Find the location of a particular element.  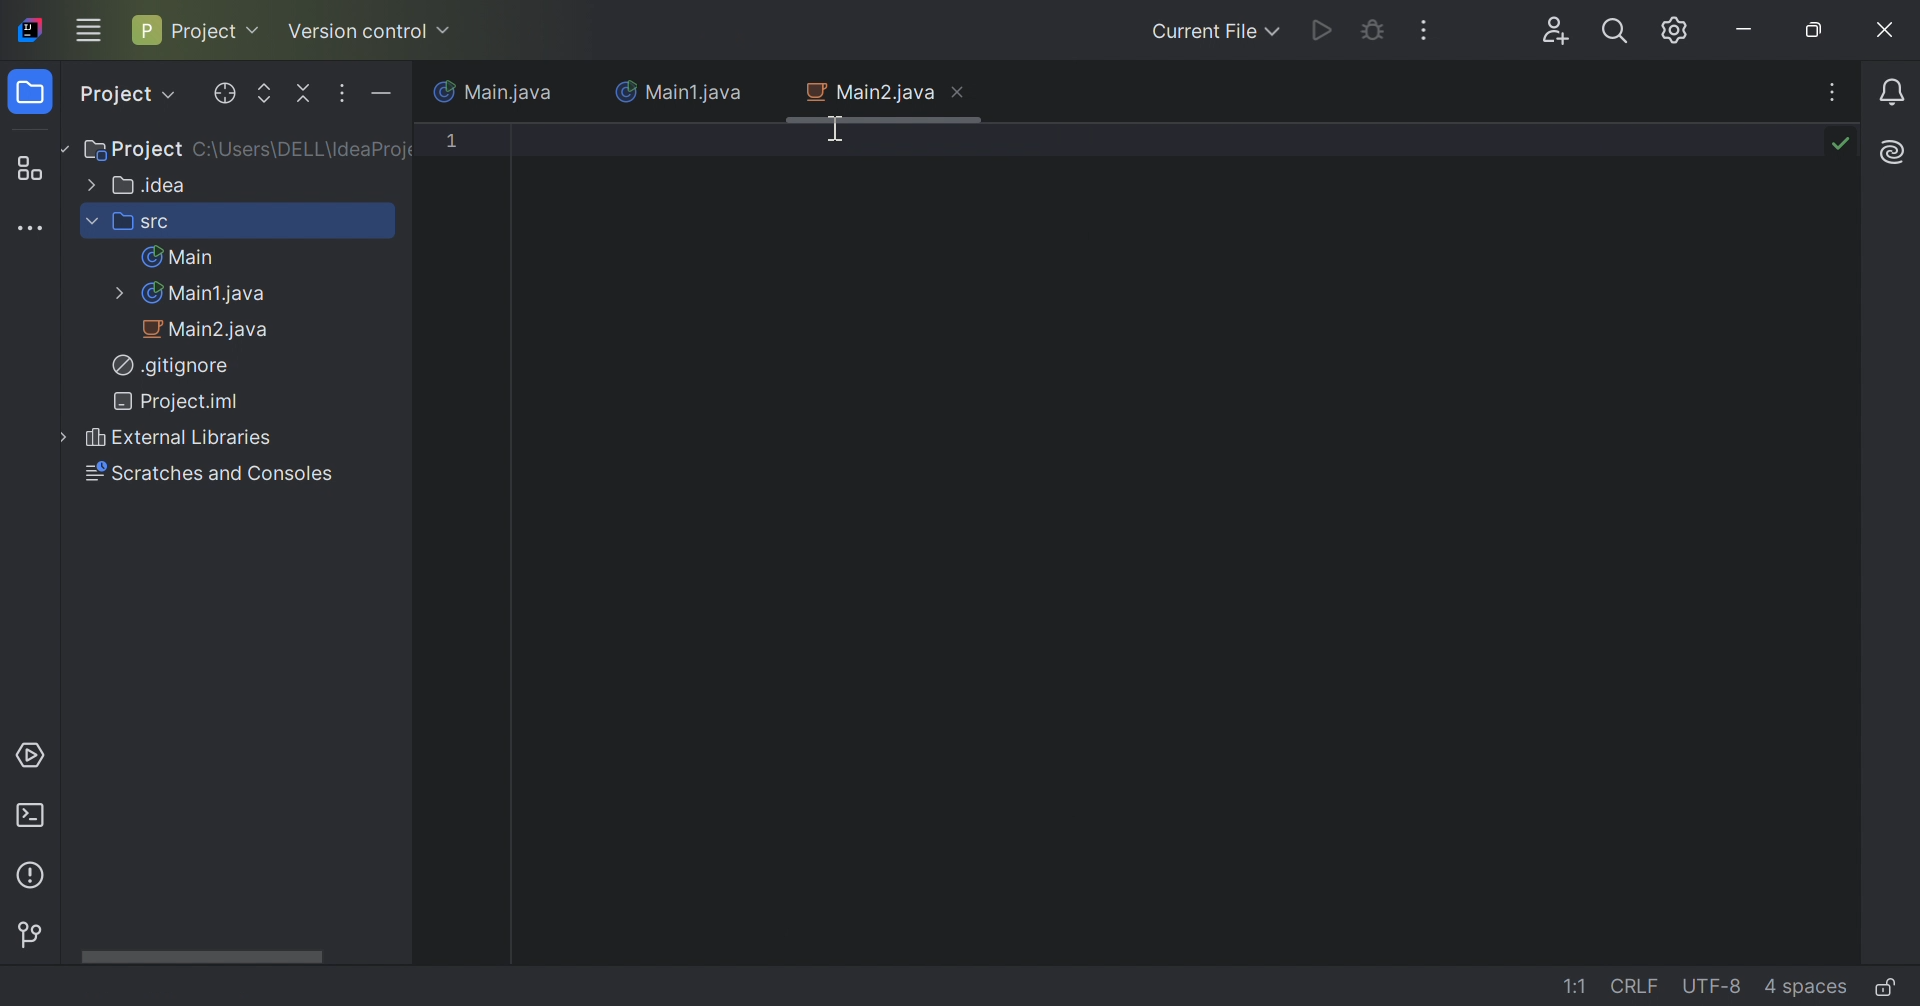

Current File is located at coordinates (1211, 32).